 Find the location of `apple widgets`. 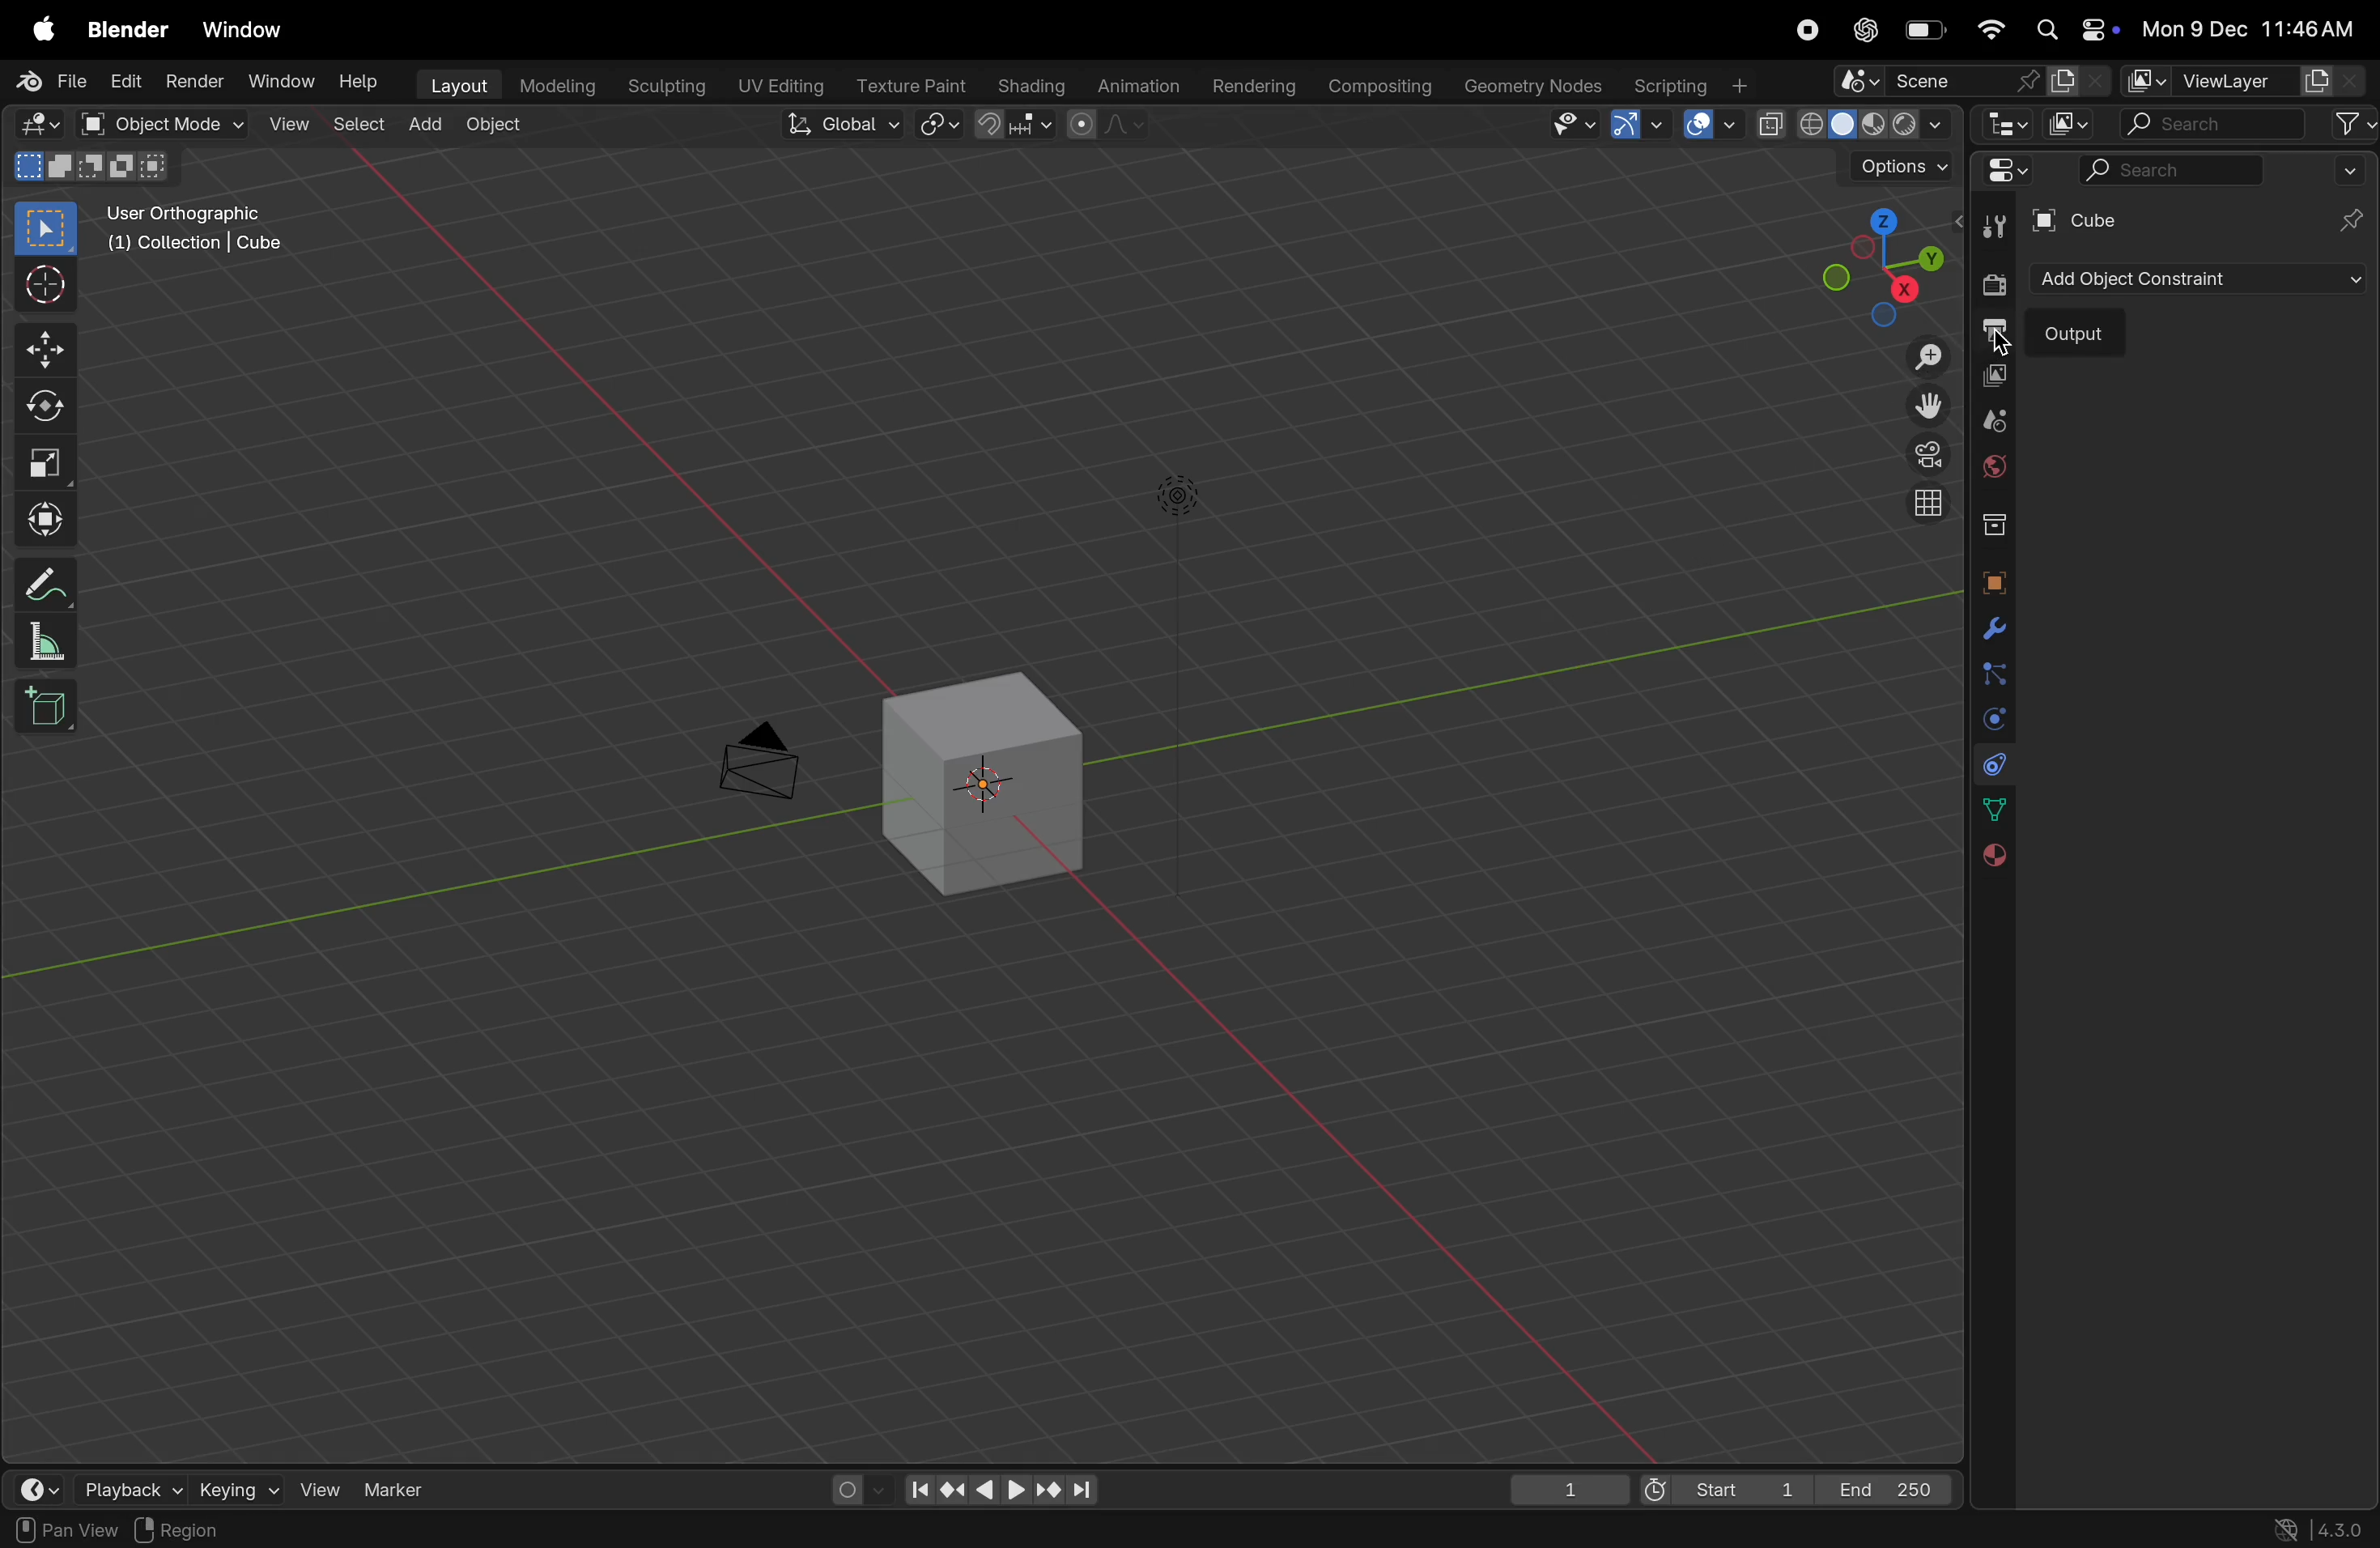

apple widgets is located at coordinates (2077, 28).